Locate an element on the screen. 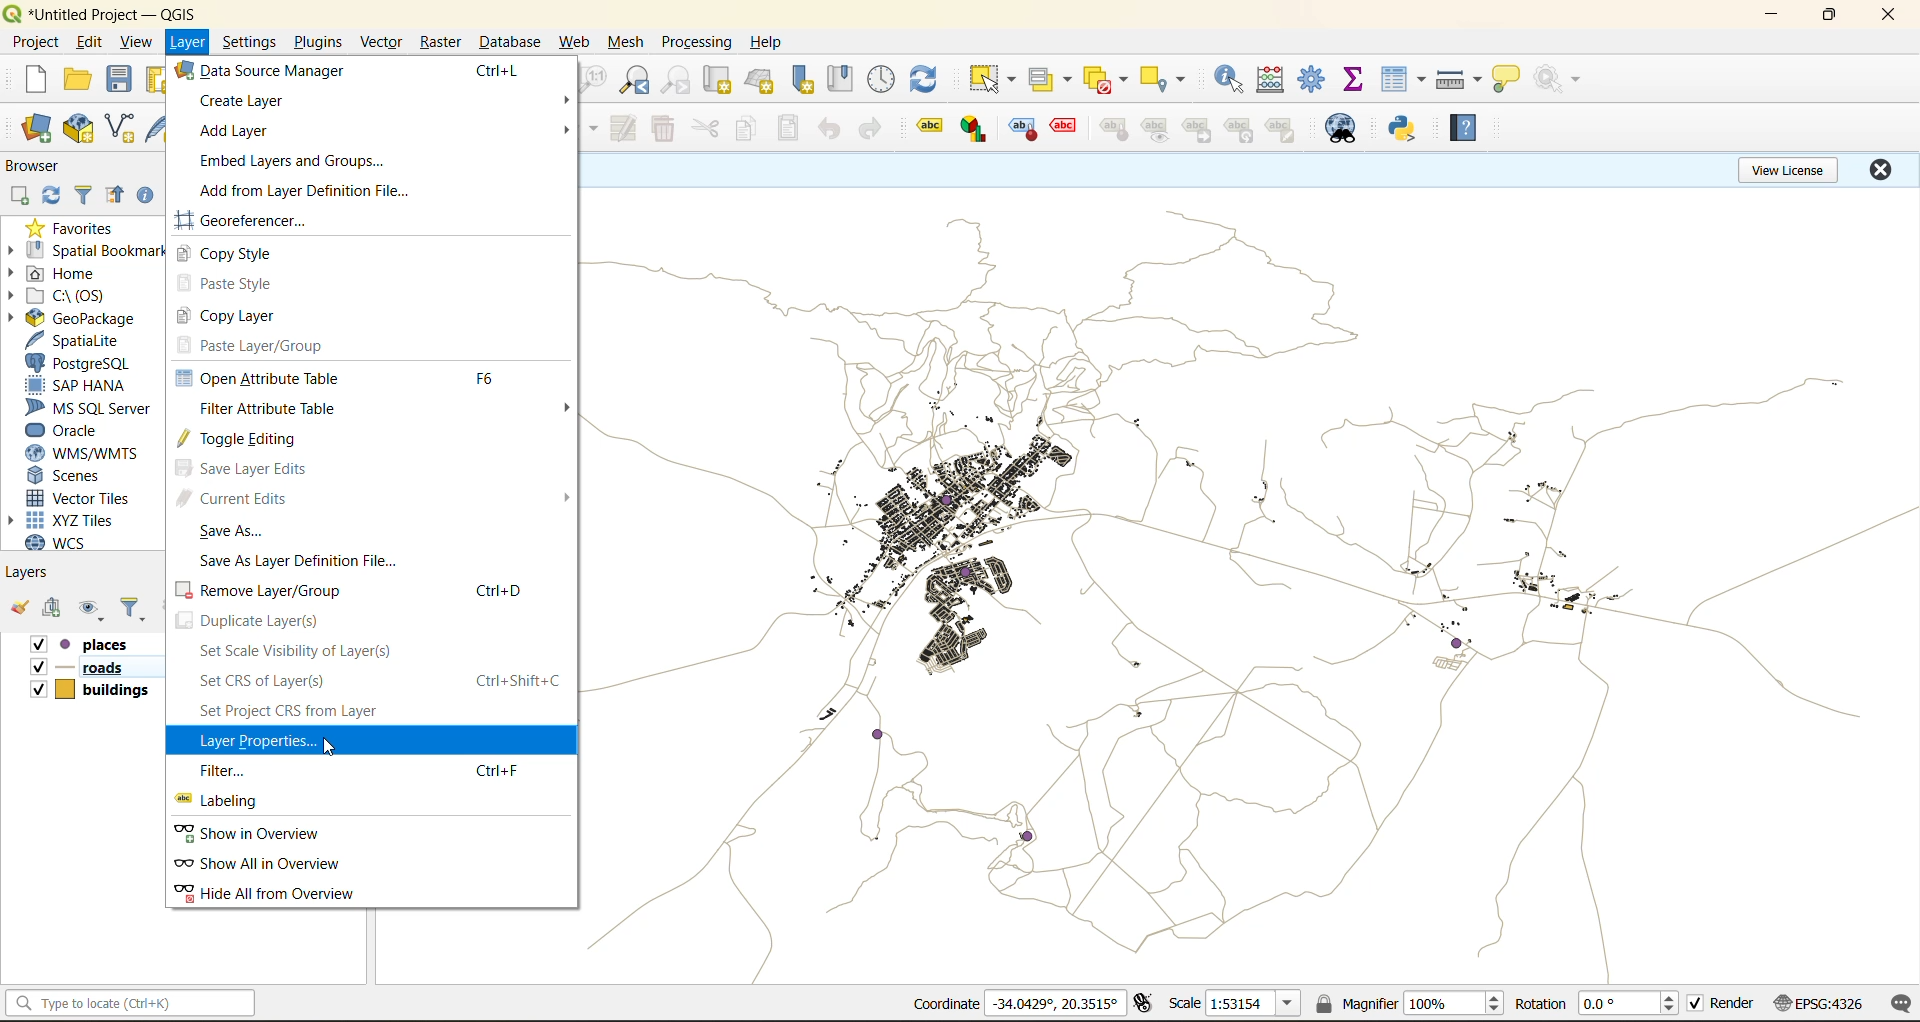 The width and height of the screenshot is (1920, 1022). view license is located at coordinates (1785, 170).